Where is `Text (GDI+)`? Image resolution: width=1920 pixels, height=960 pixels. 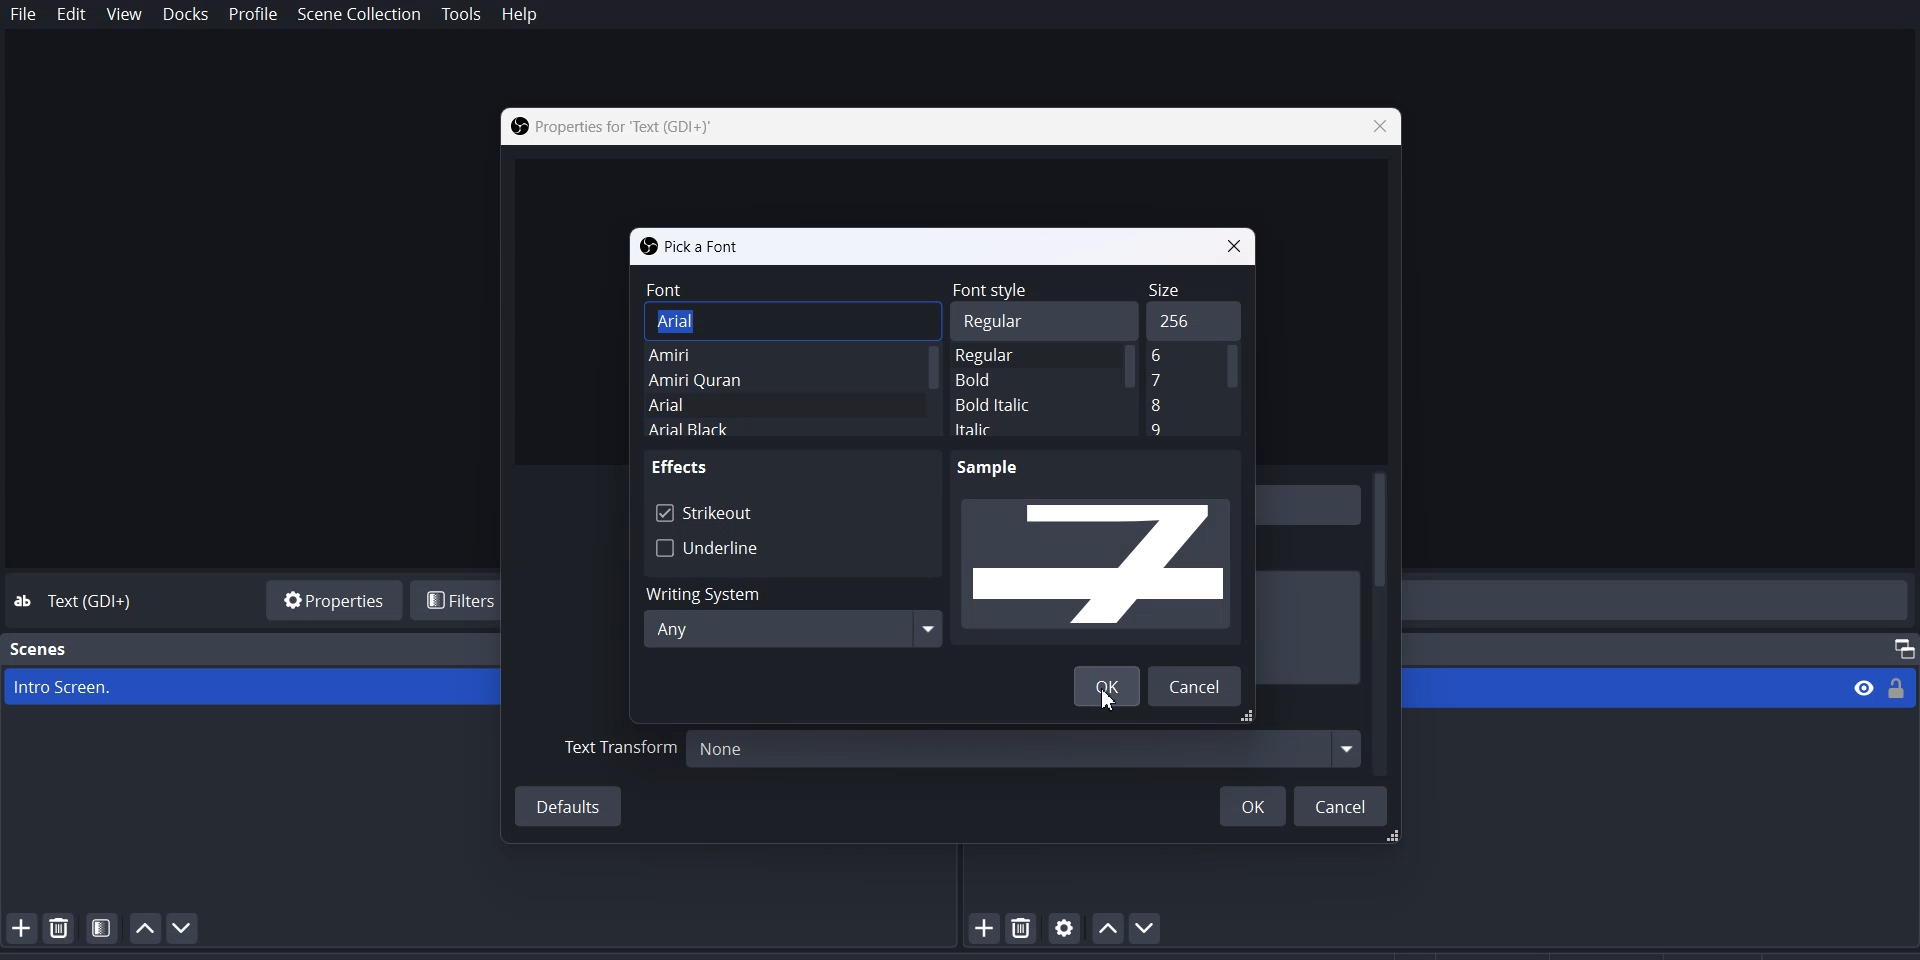
Text (GDI+) is located at coordinates (96, 602).